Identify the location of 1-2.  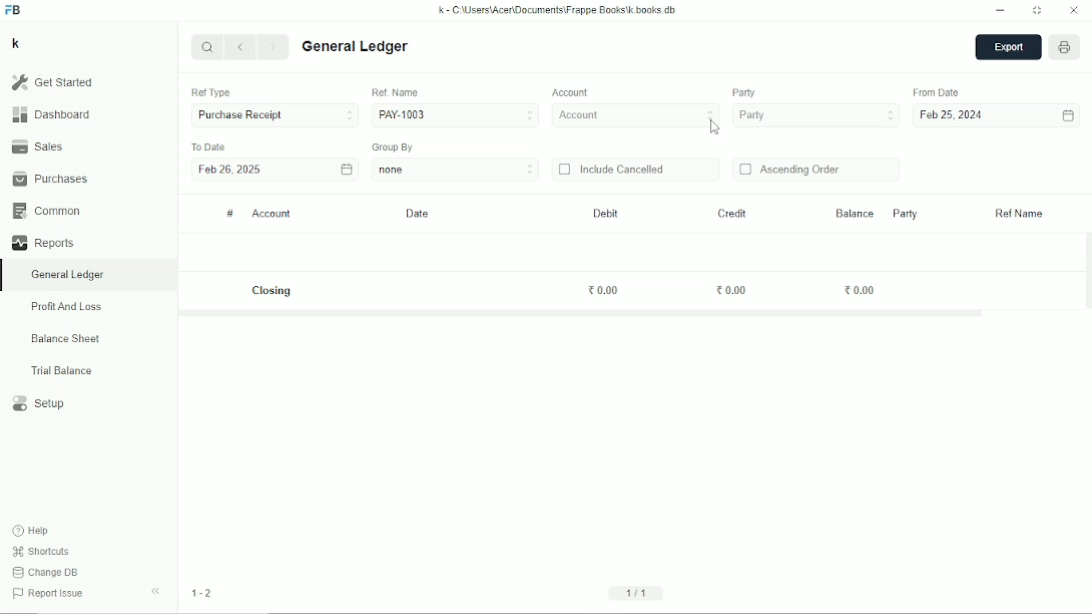
(202, 593).